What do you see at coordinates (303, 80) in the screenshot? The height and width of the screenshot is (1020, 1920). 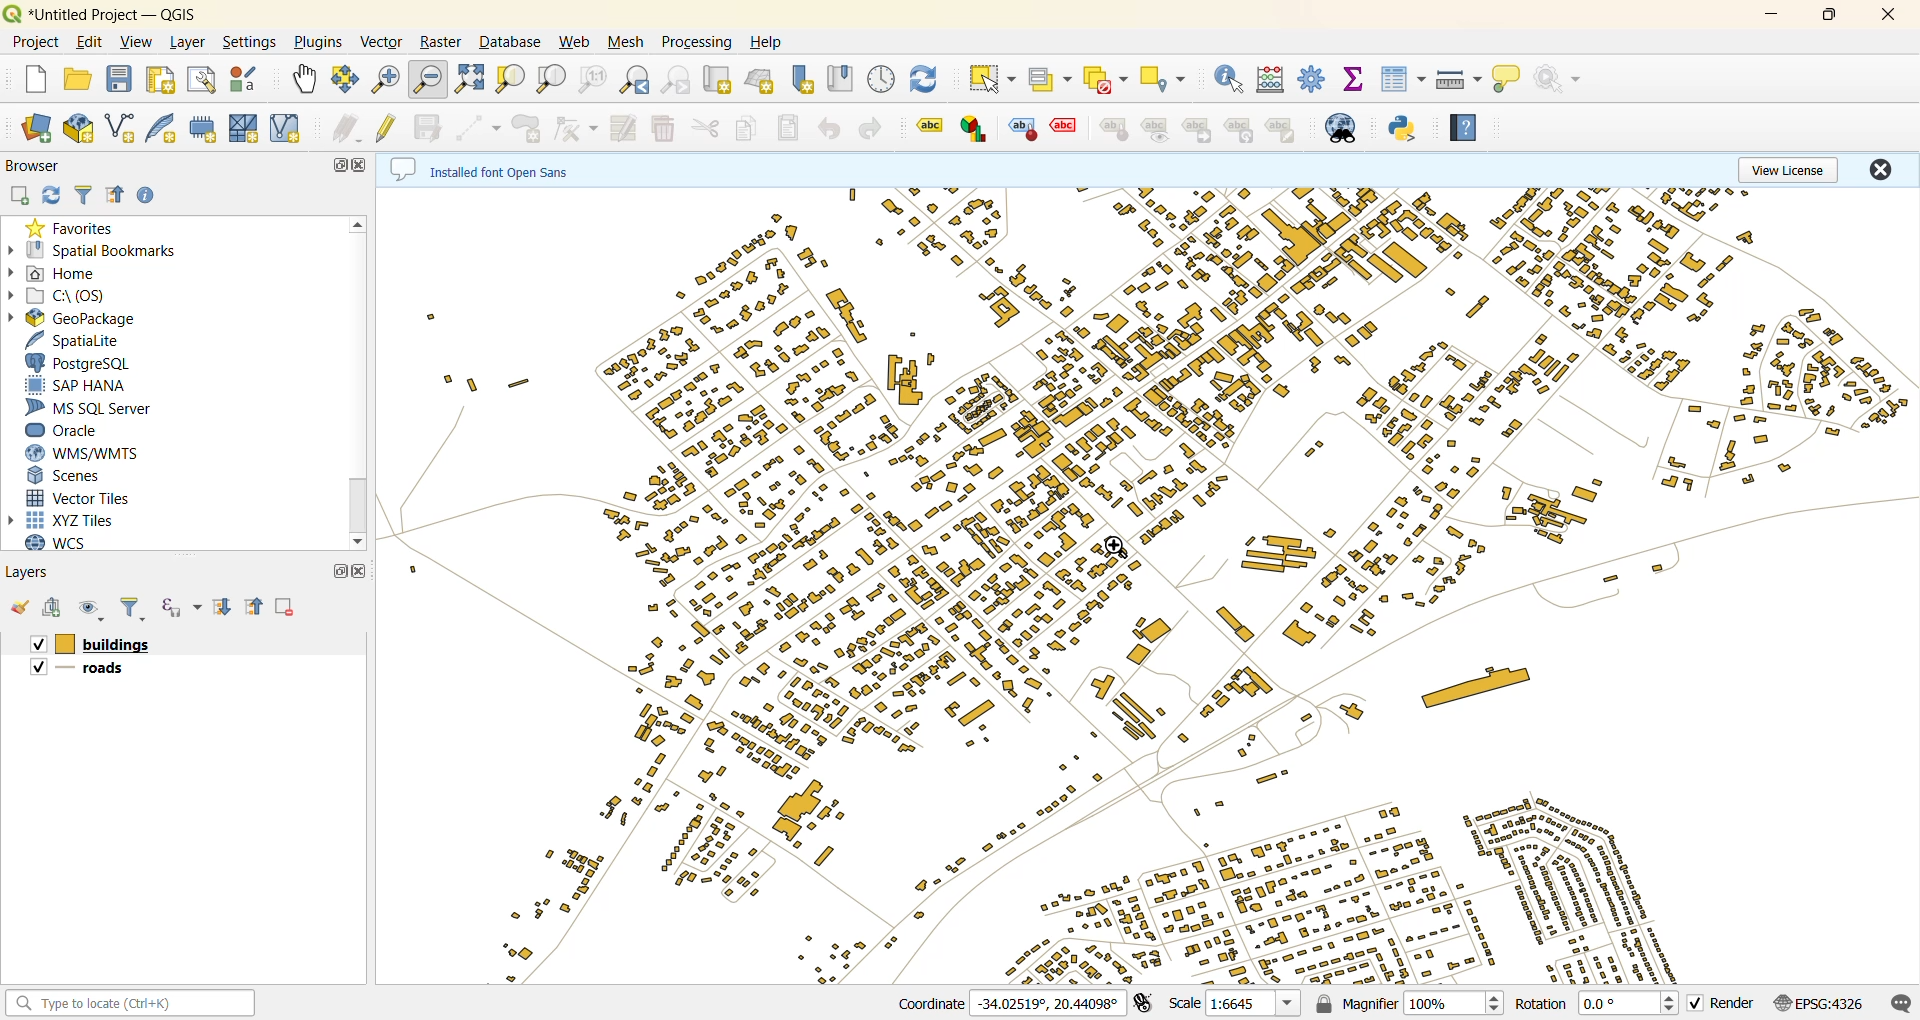 I see `pan map` at bounding box center [303, 80].